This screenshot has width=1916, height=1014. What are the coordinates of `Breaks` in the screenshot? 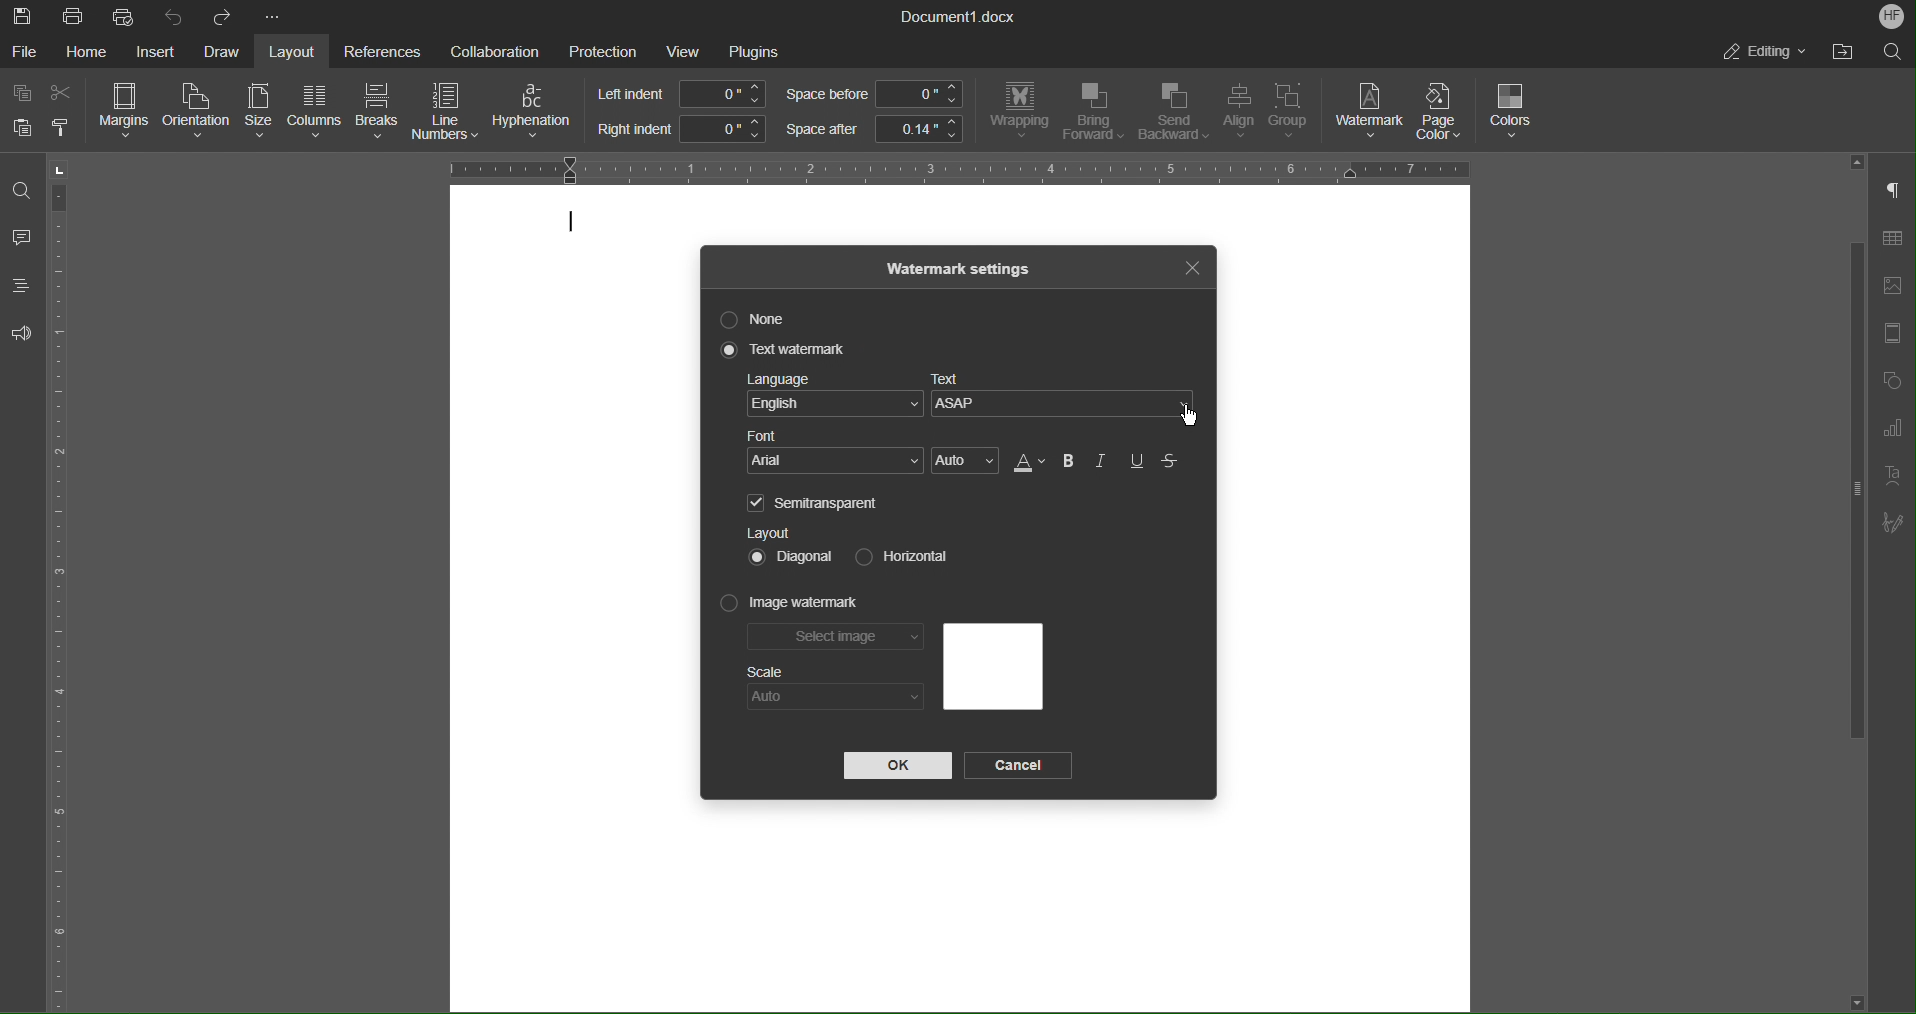 It's located at (378, 113).